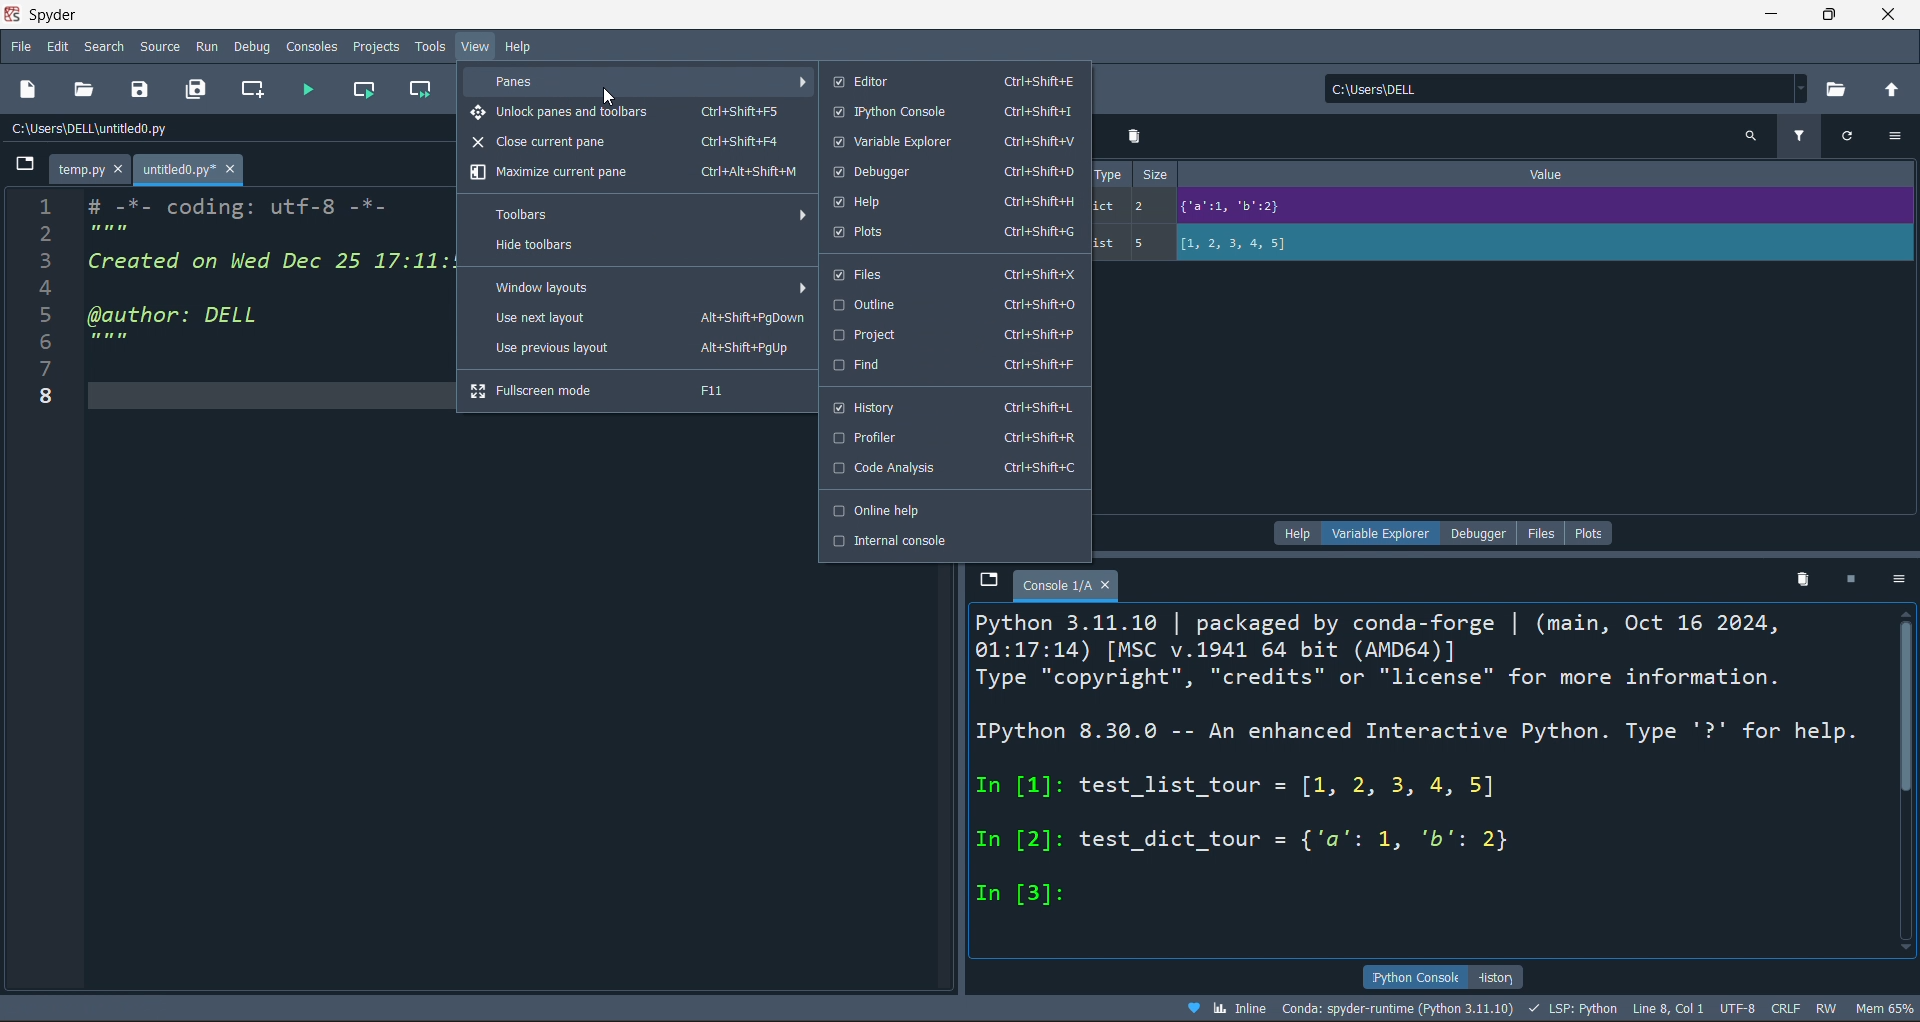 This screenshot has height=1022, width=1920. Describe the element at coordinates (954, 81) in the screenshot. I see `editor` at that location.